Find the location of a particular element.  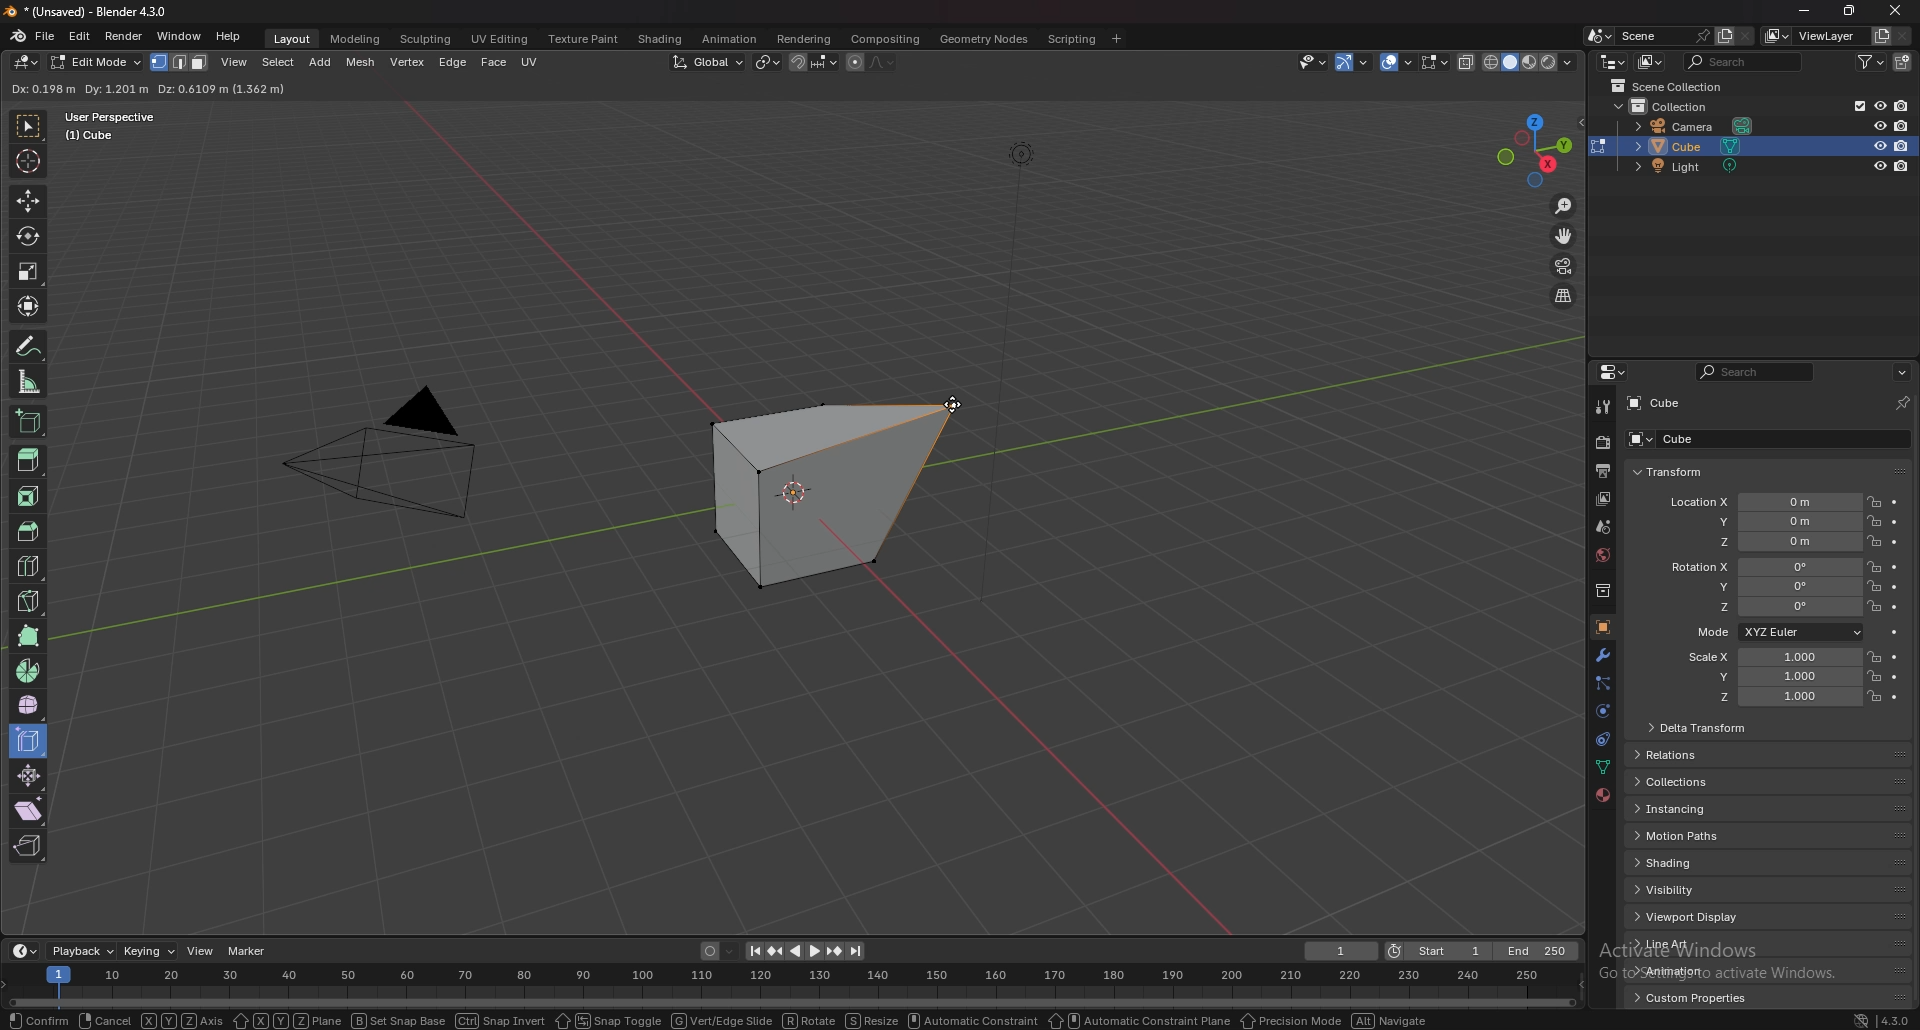

lock is located at coordinates (1874, 501).